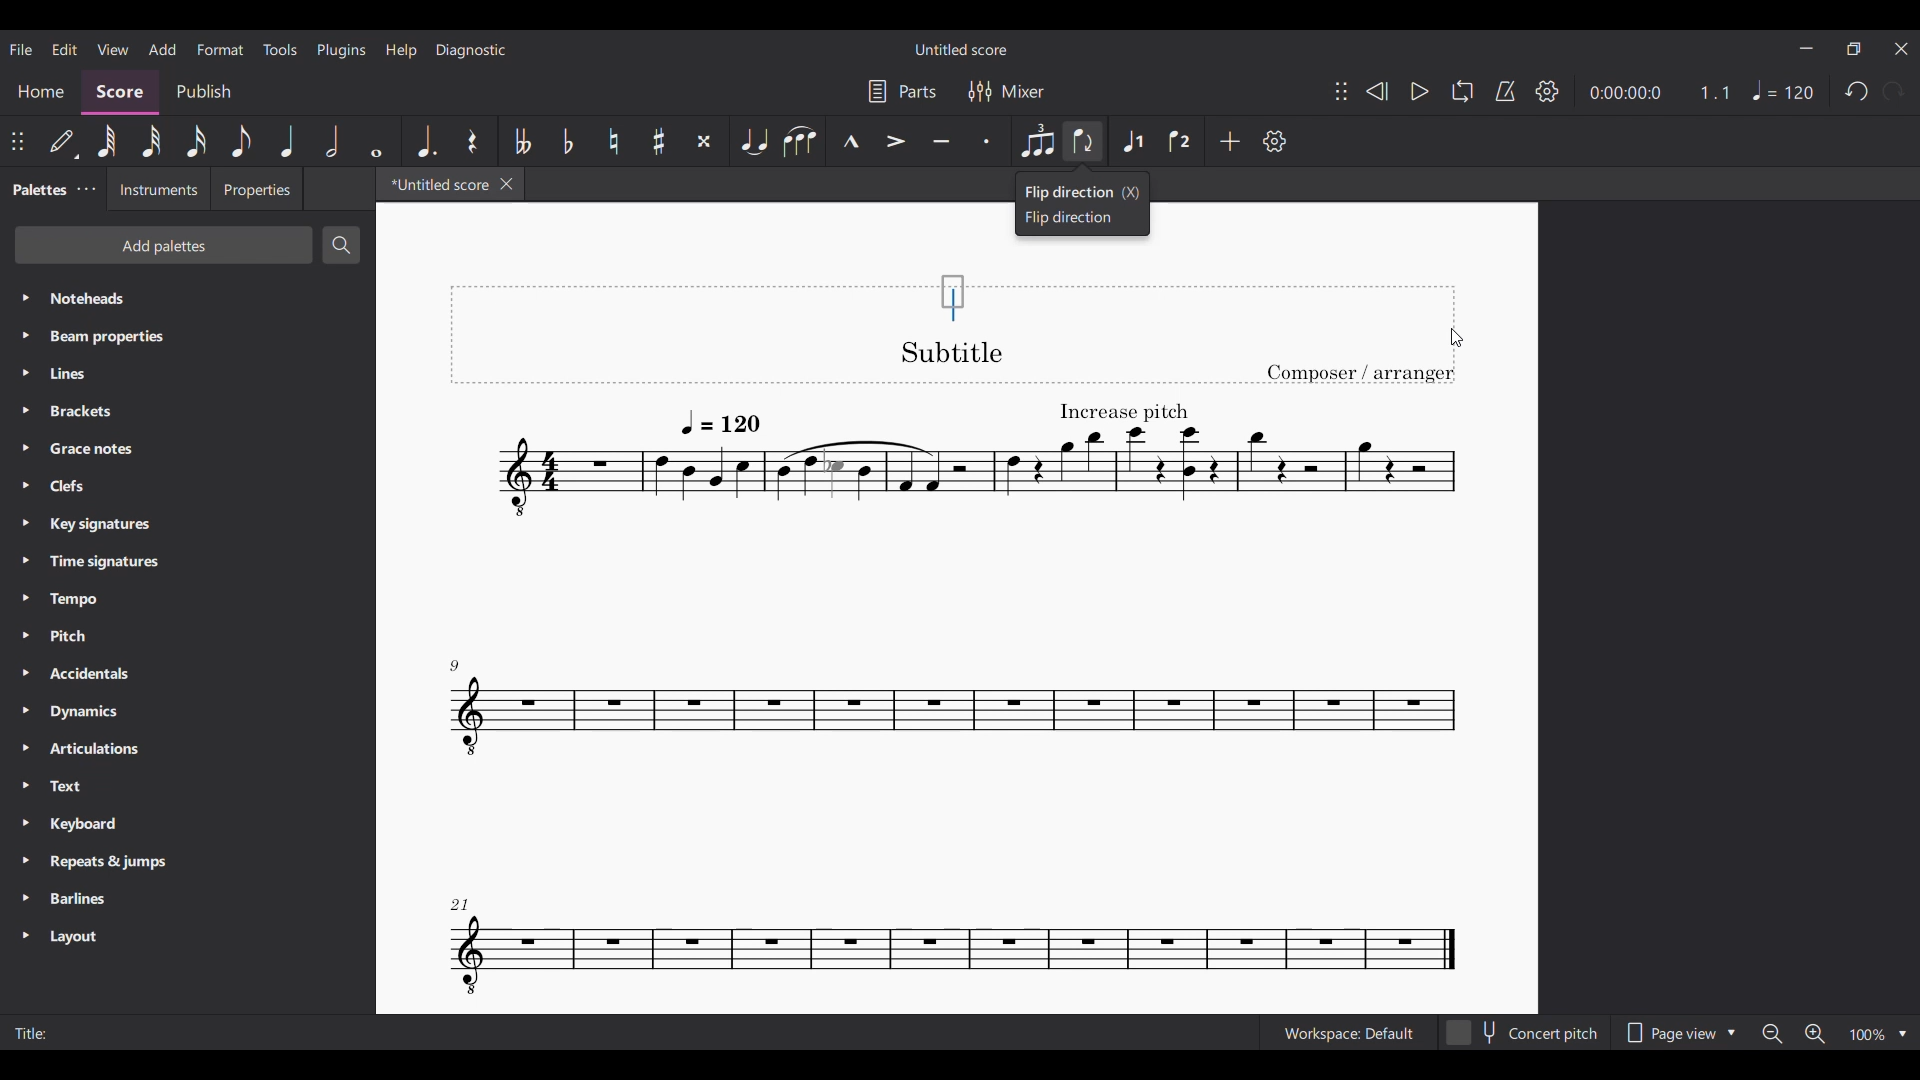 This screenshot has width=1920, height=1080. I want to click on Tools menu, so click(280, 49).